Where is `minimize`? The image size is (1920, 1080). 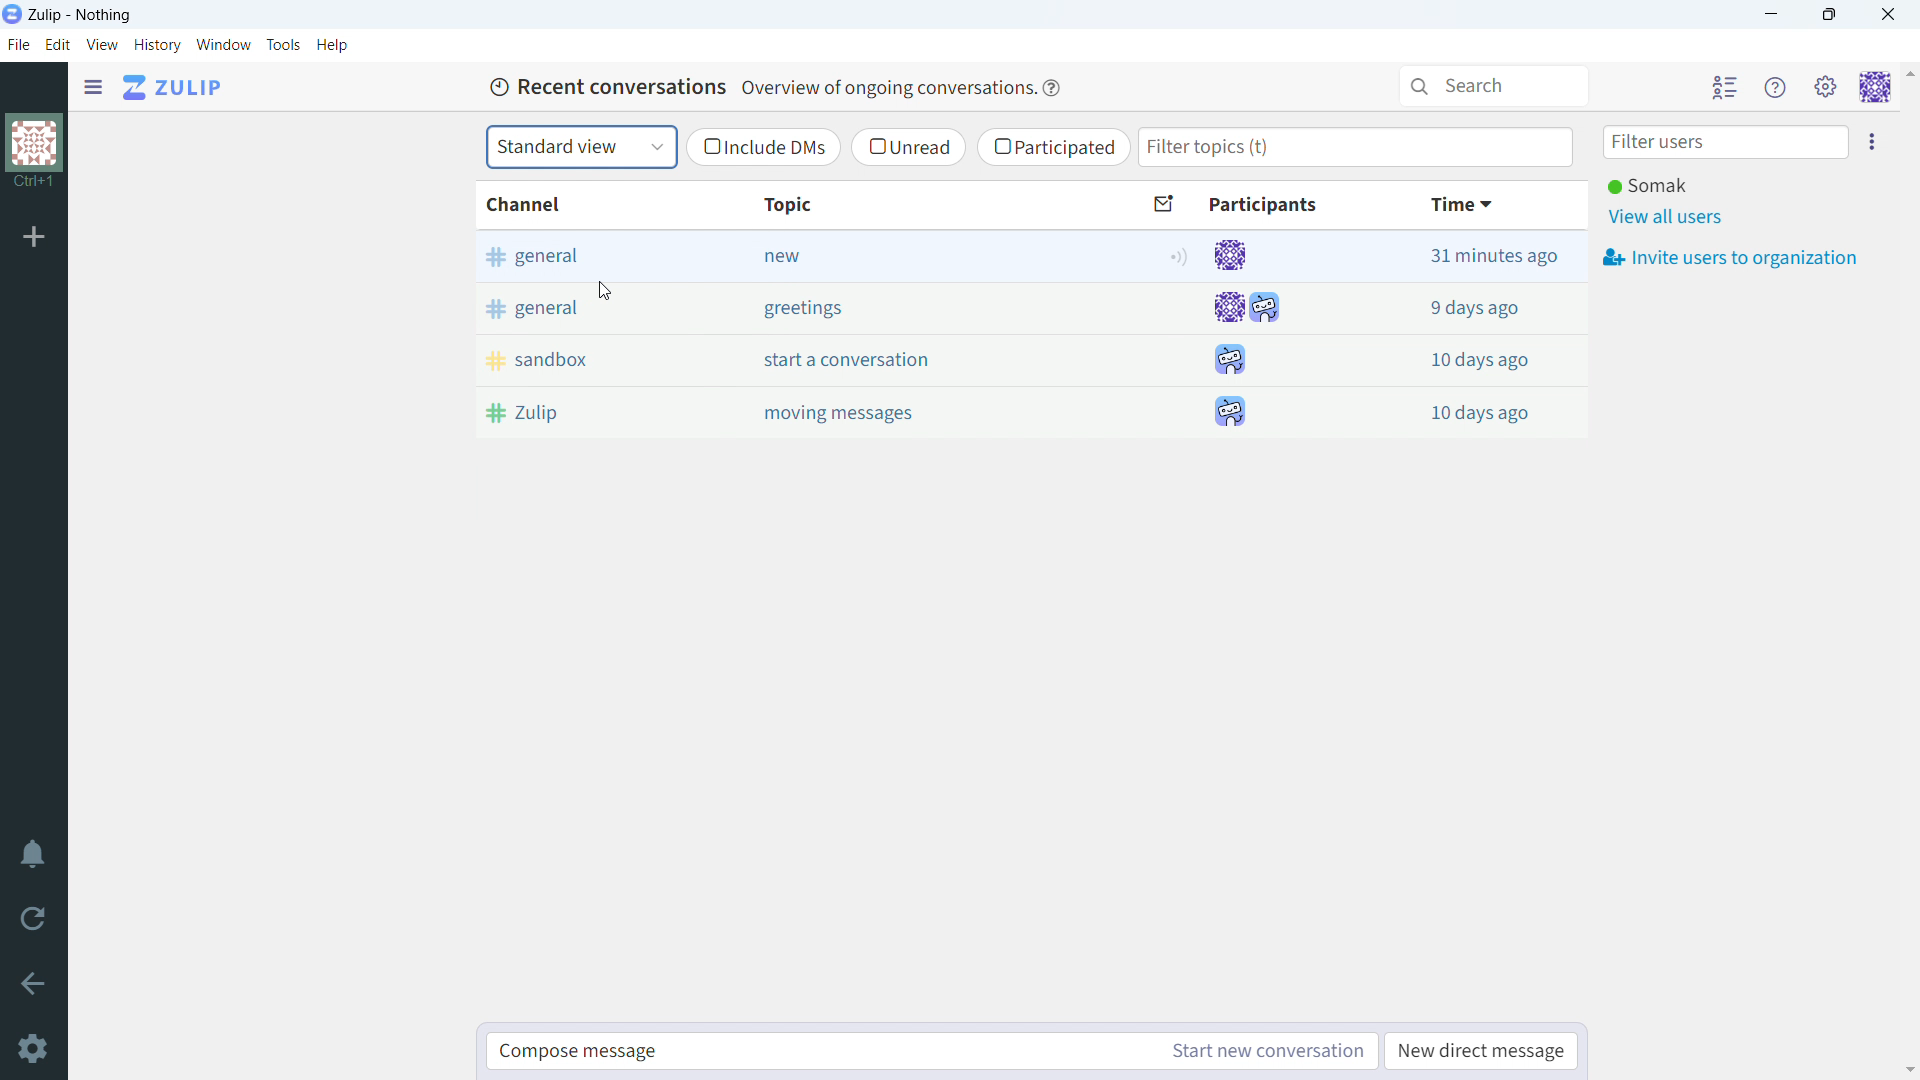 minimize is located at coordinates (1772, 14).